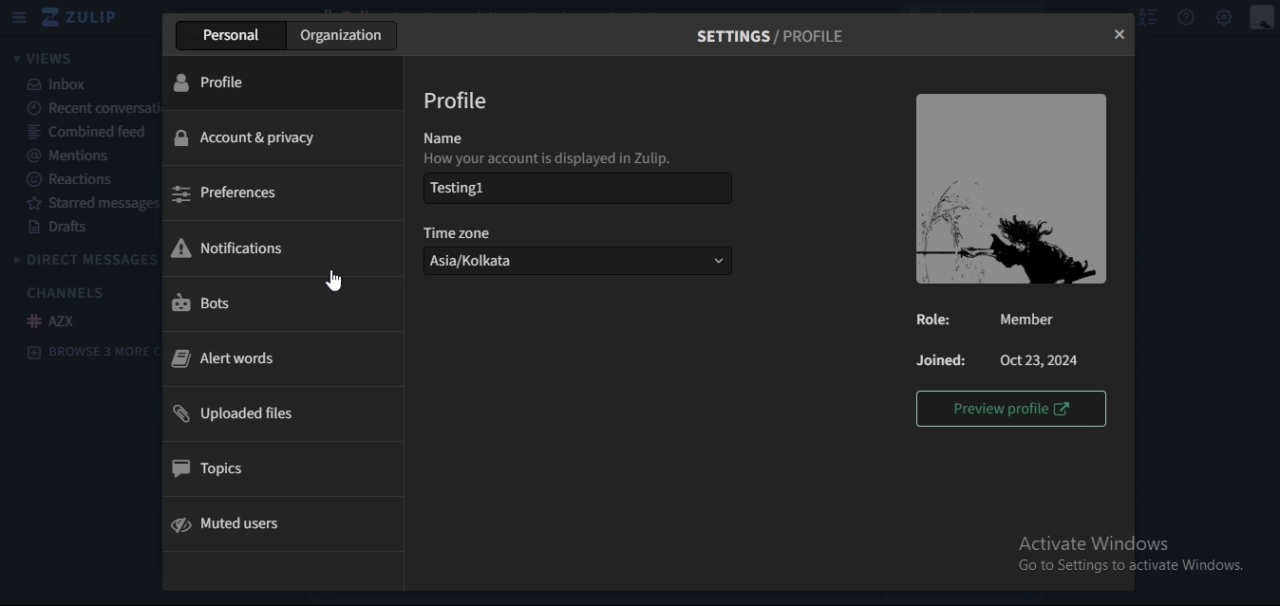 Image resolution: width=1280 pixels, height=606 pixels. What do you see at coordinates (225, 194) in the screenshot?
I see `preferences` at bounding box center [225, 194].